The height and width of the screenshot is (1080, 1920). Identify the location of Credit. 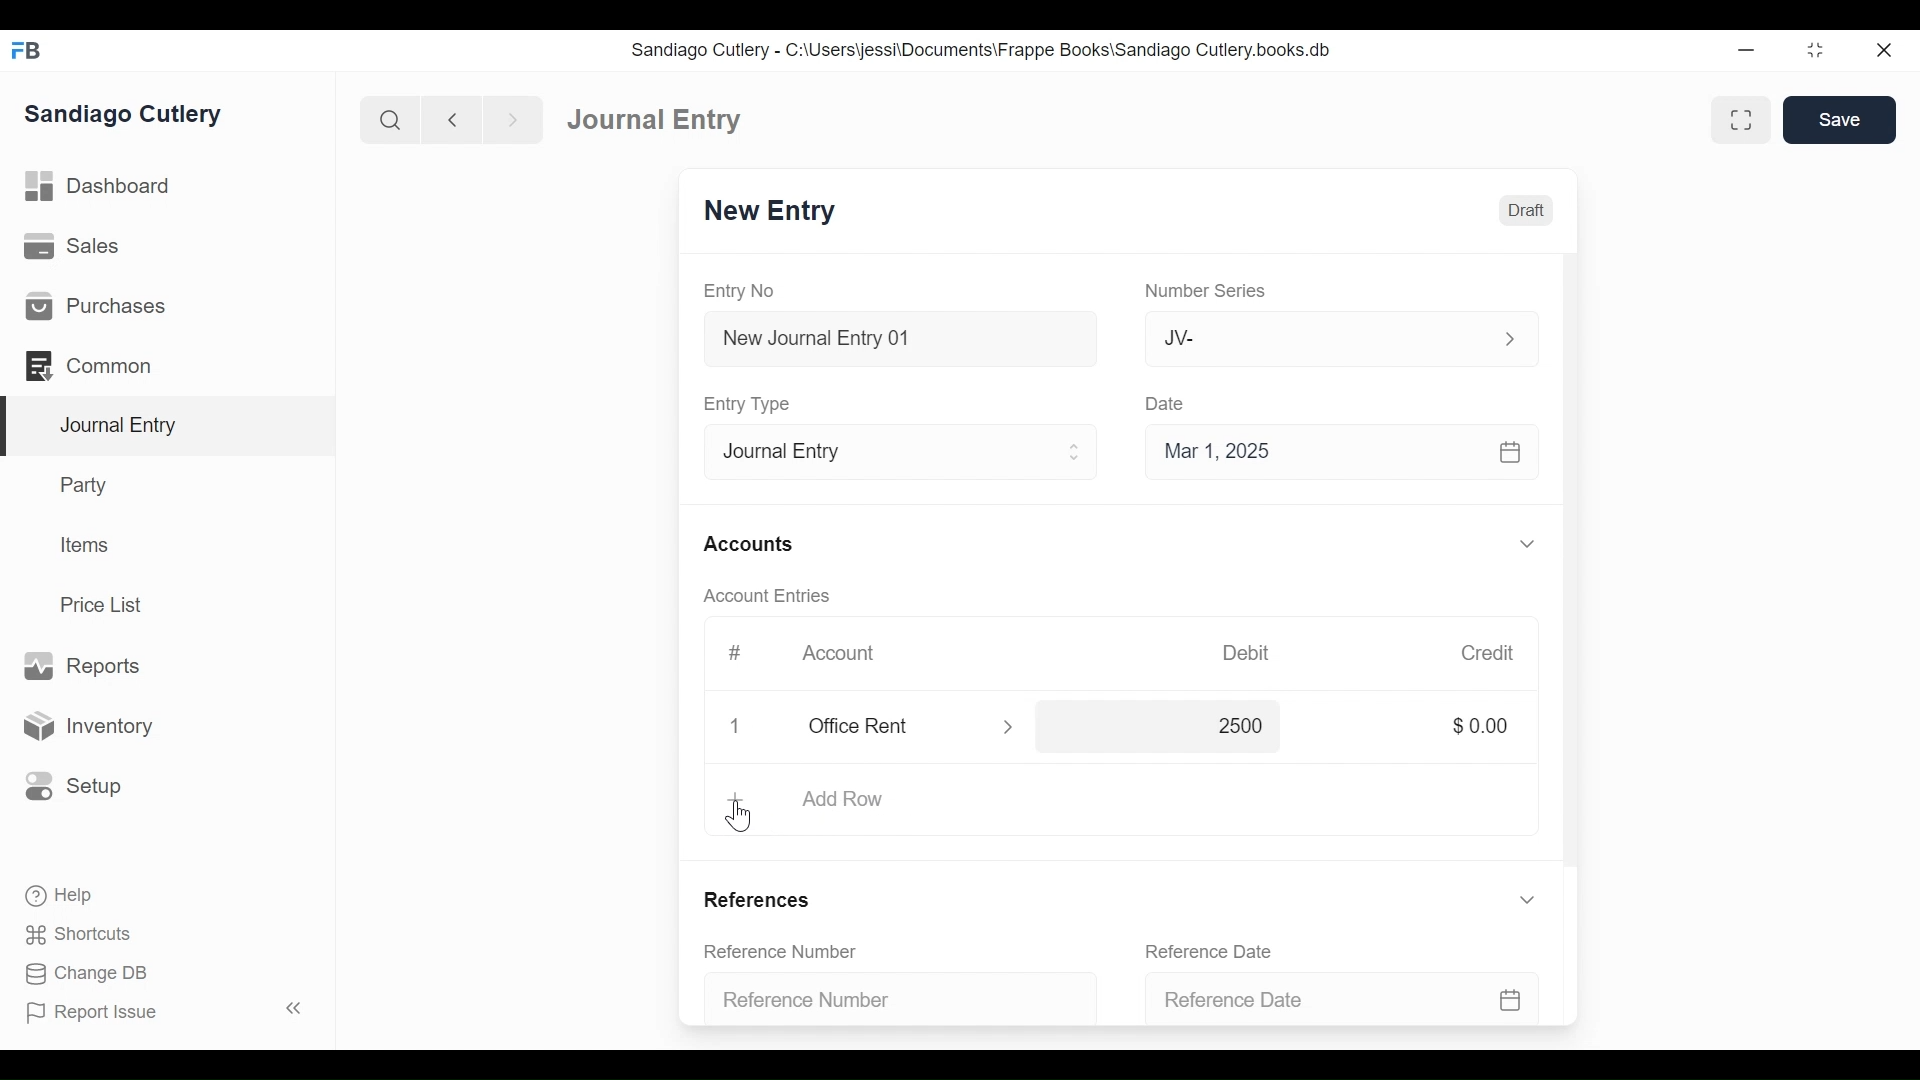
(1488, 653).